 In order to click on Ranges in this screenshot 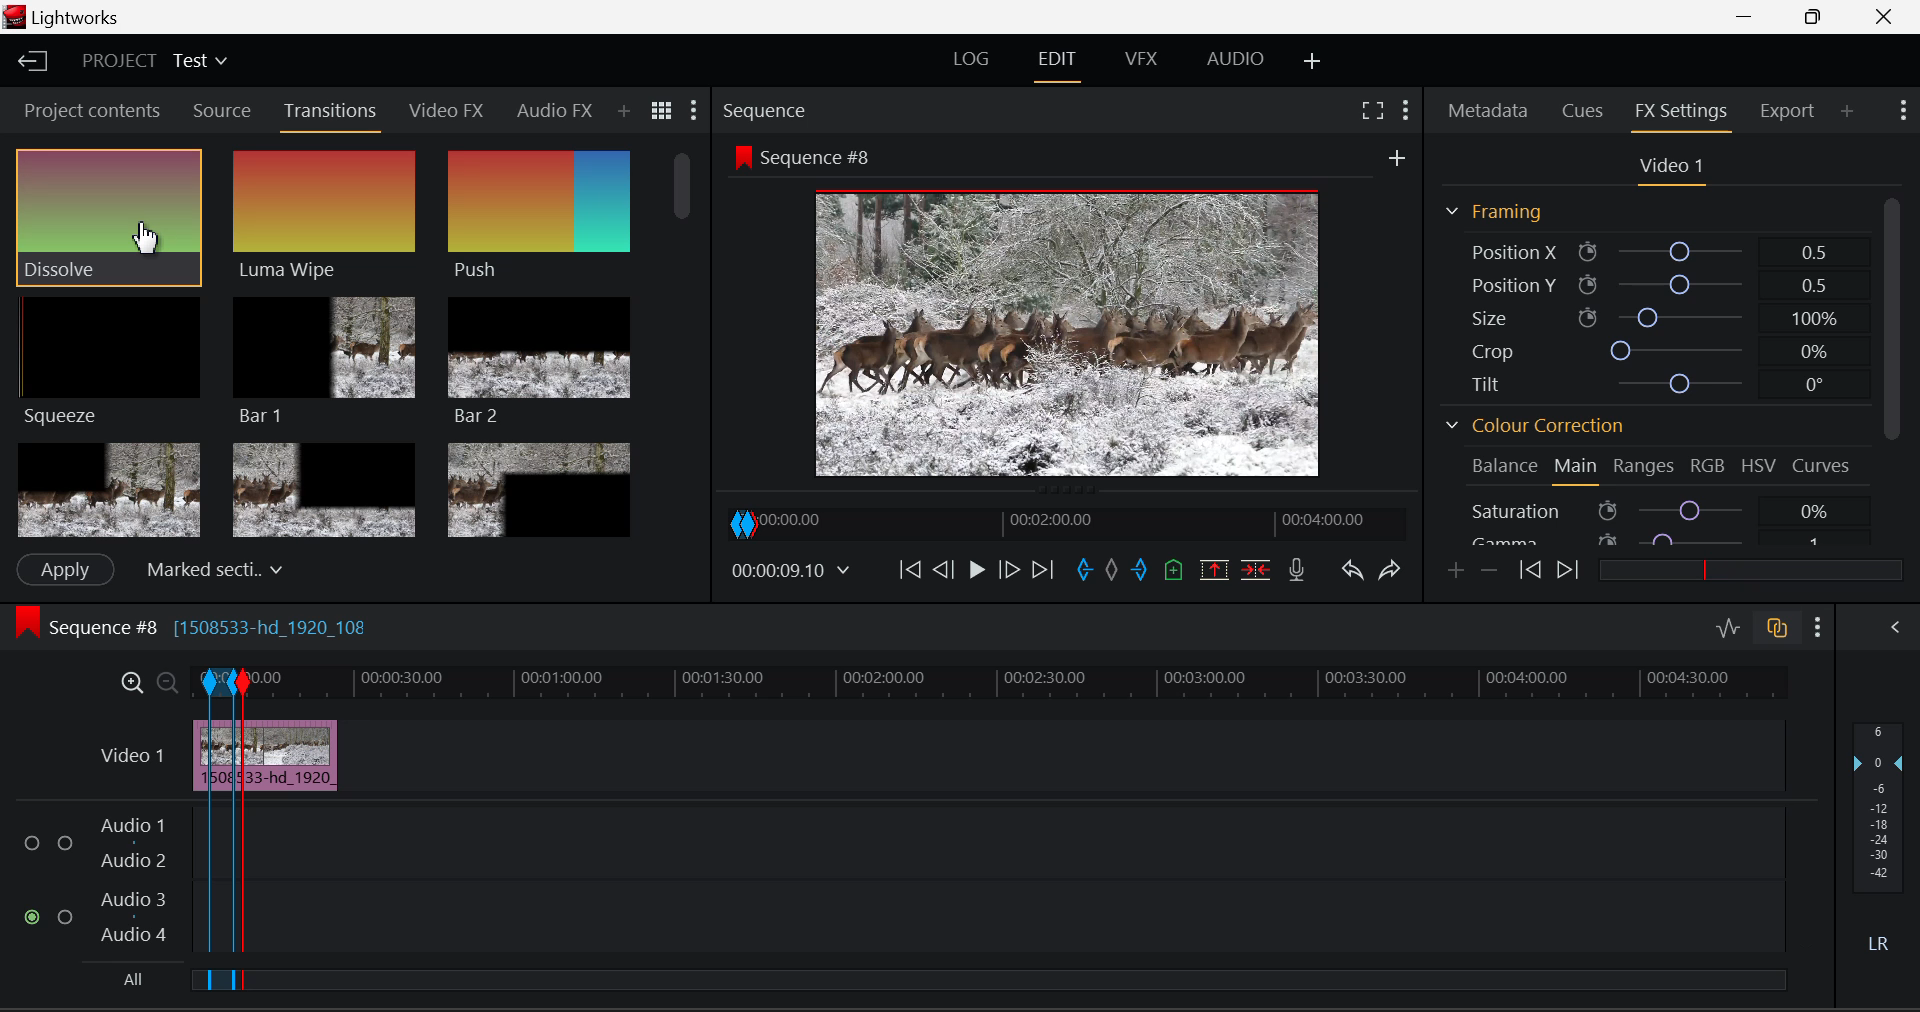, I will do `click(1644, 468)`.